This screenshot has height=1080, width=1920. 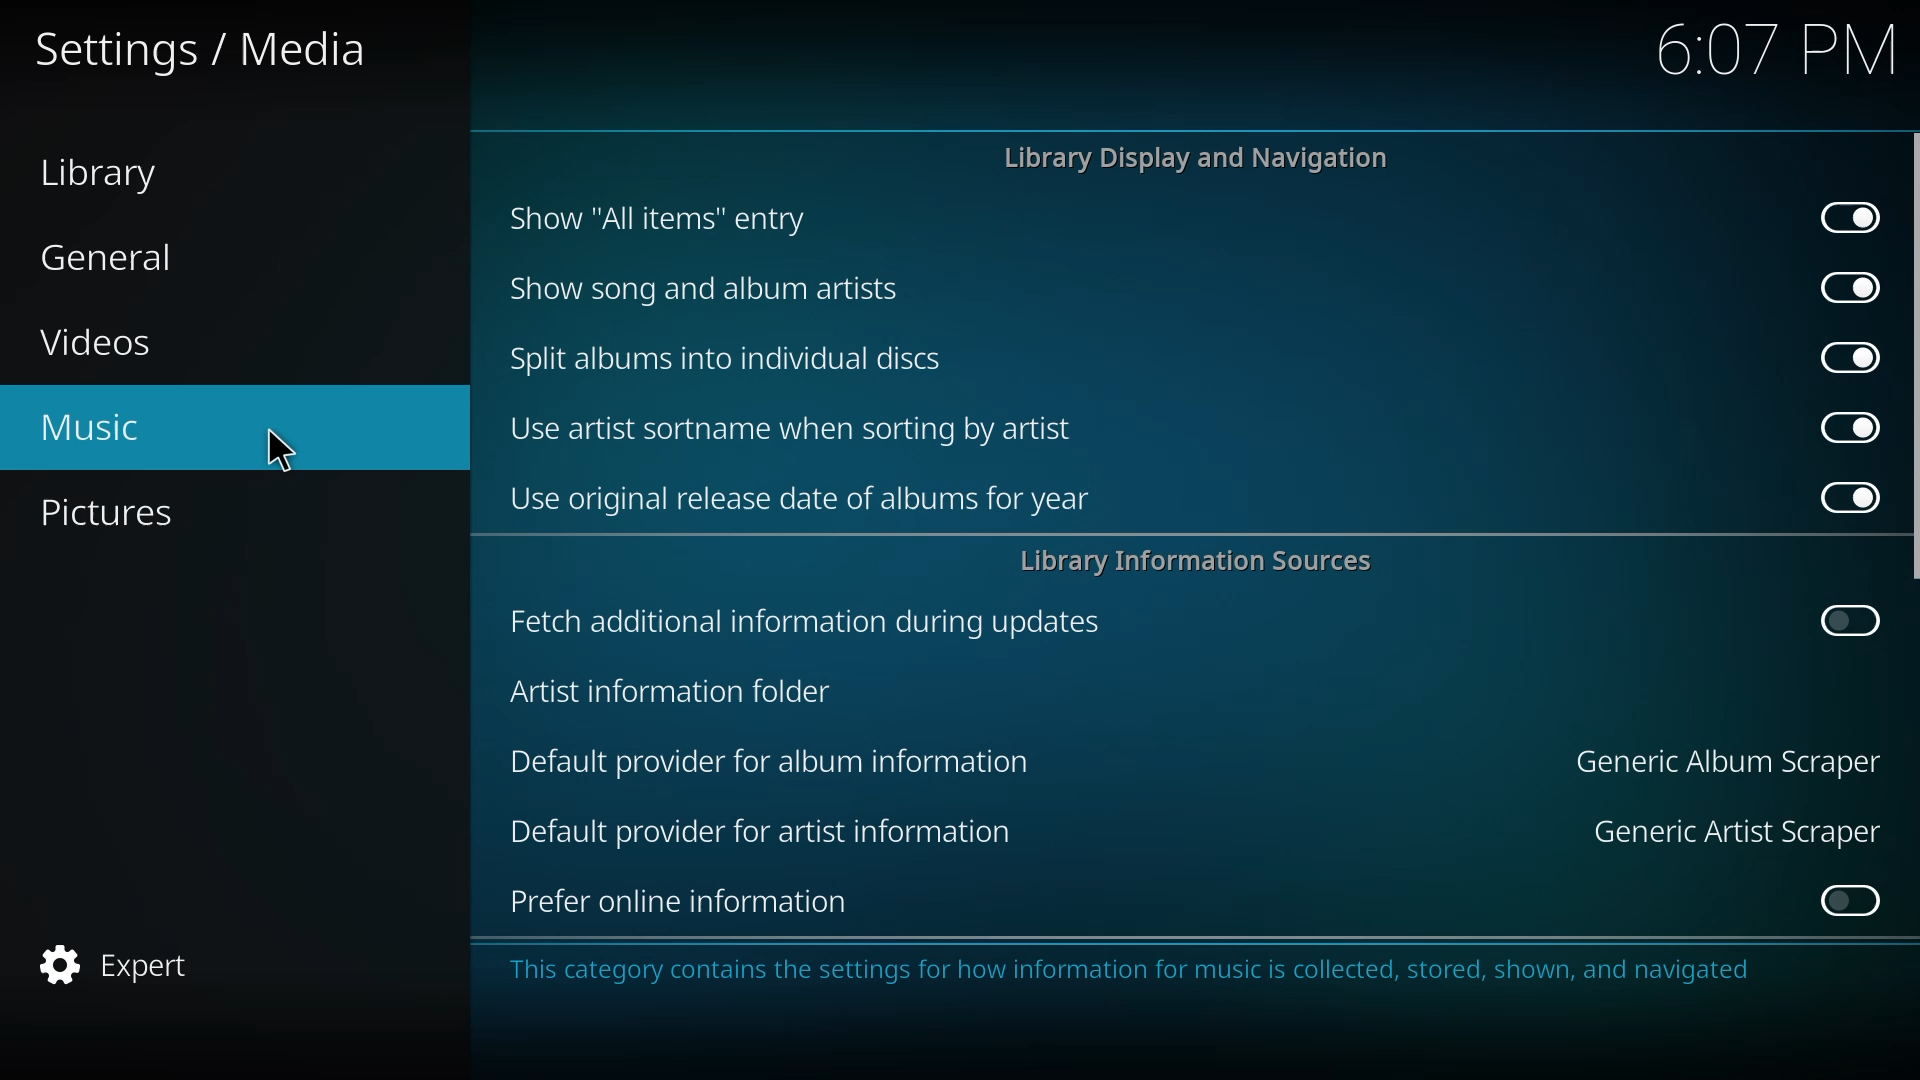 I want to click on music, so click(x=103, y=430).